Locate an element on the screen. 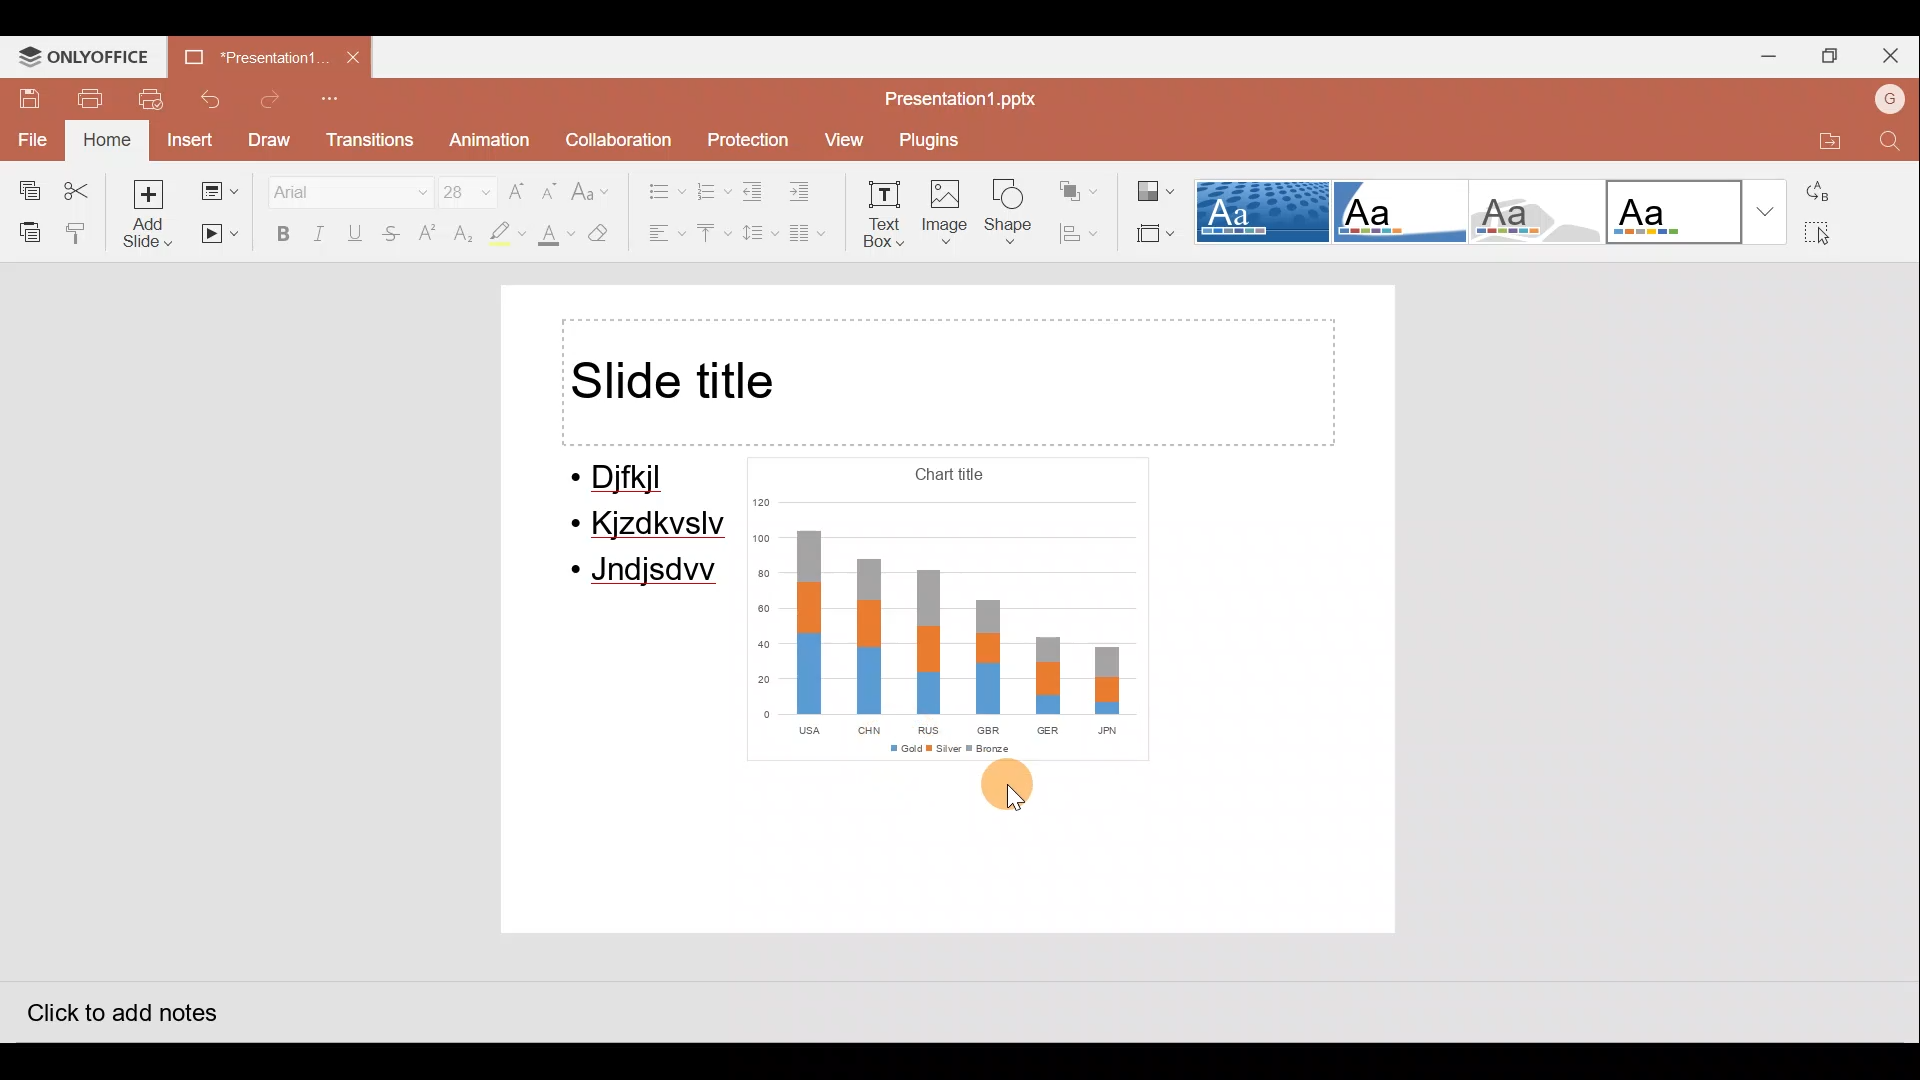 The image size is (1920, 1080). Bullets is located at coordinates (656, 186).